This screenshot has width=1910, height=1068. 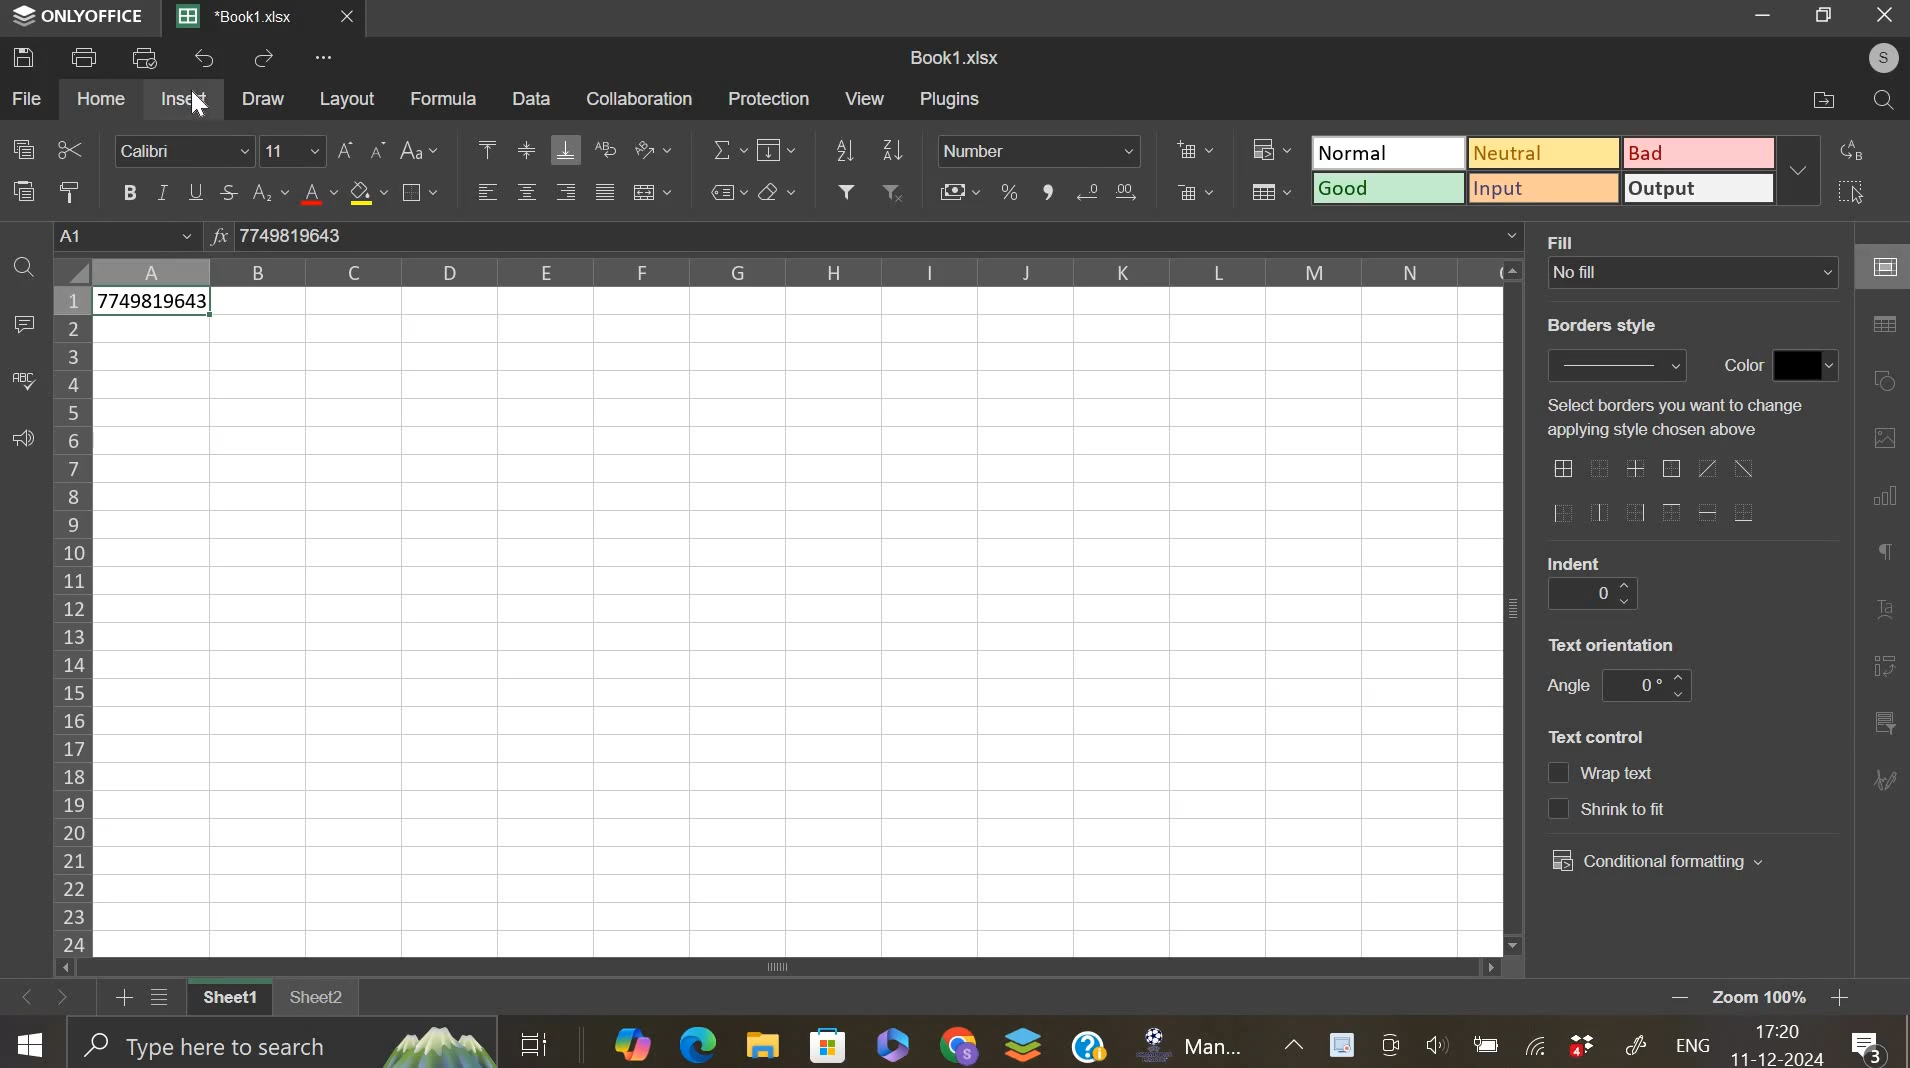 What do you see at coordinates (1828, 15) in the screenshot?
I see `Maximize` at bounding box center [1828, 15].